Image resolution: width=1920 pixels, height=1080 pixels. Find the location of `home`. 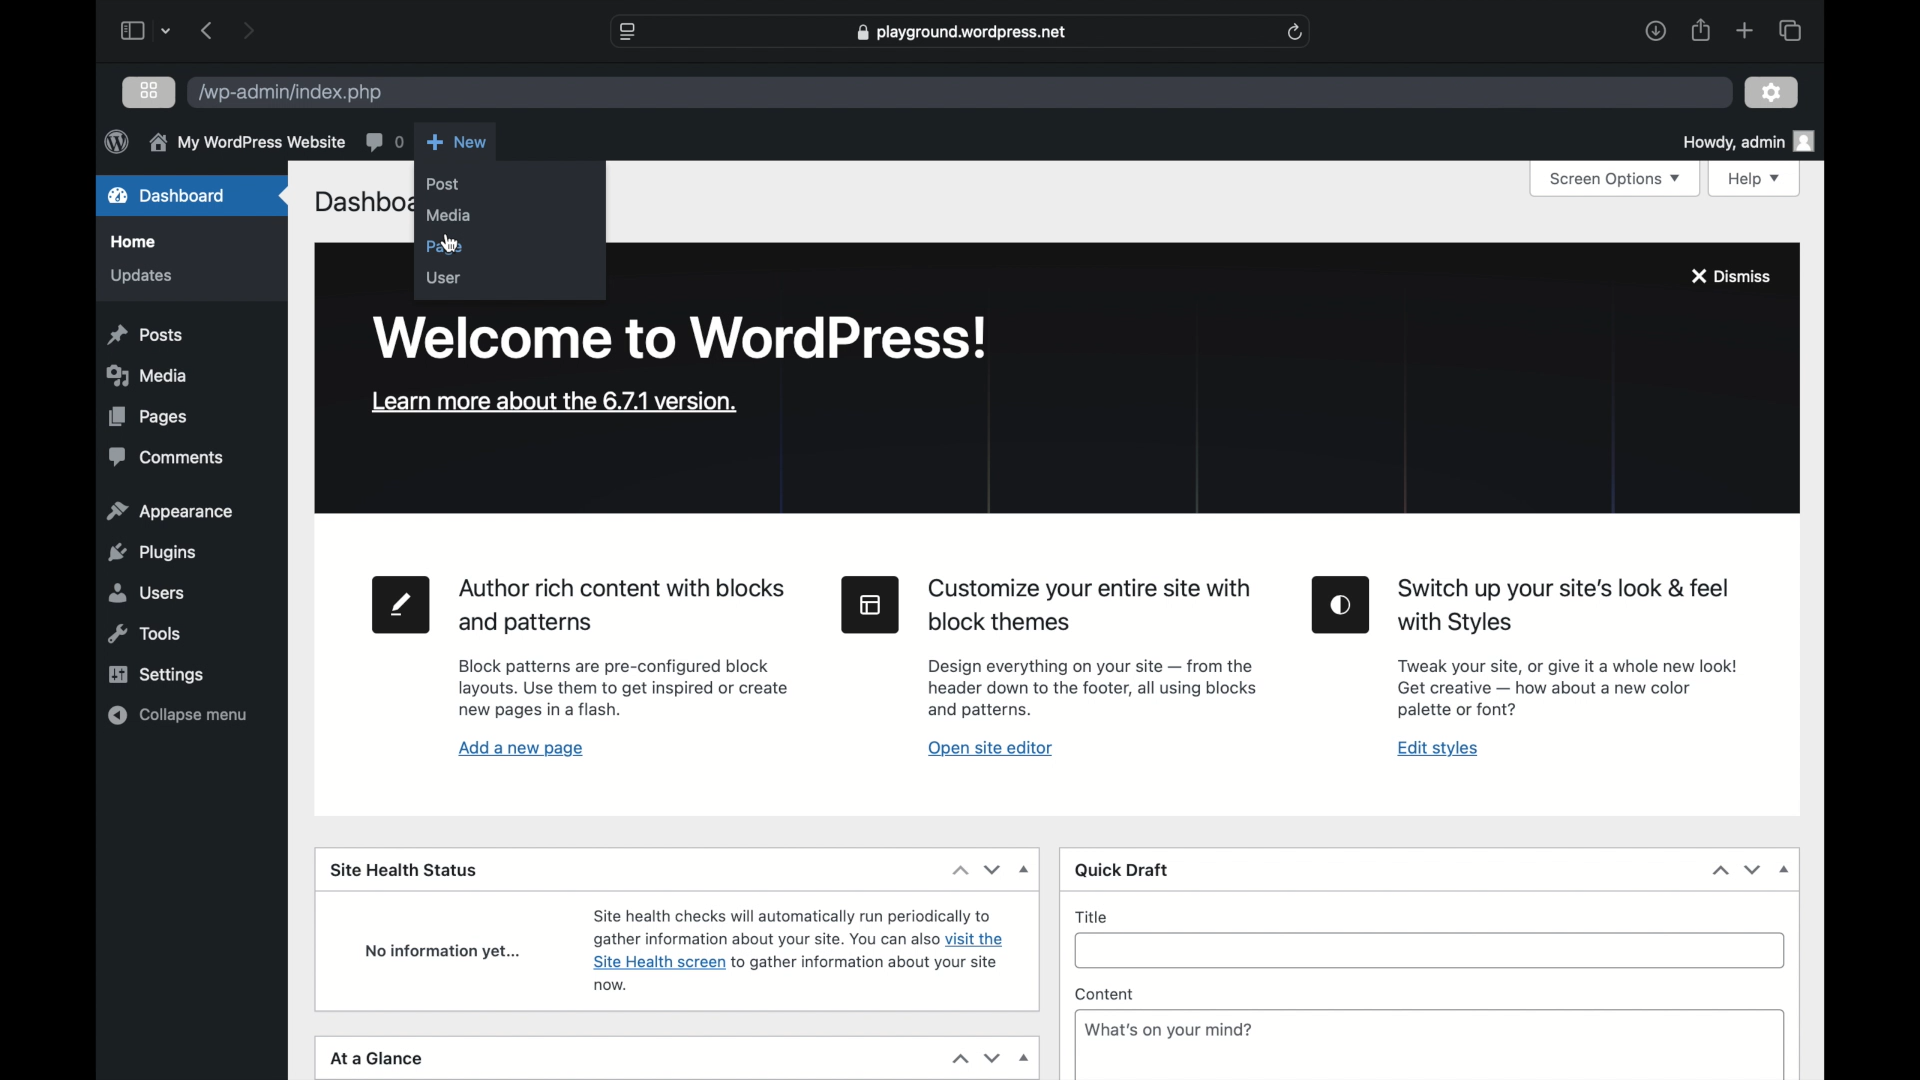

home is located at coordinates (136, 242).